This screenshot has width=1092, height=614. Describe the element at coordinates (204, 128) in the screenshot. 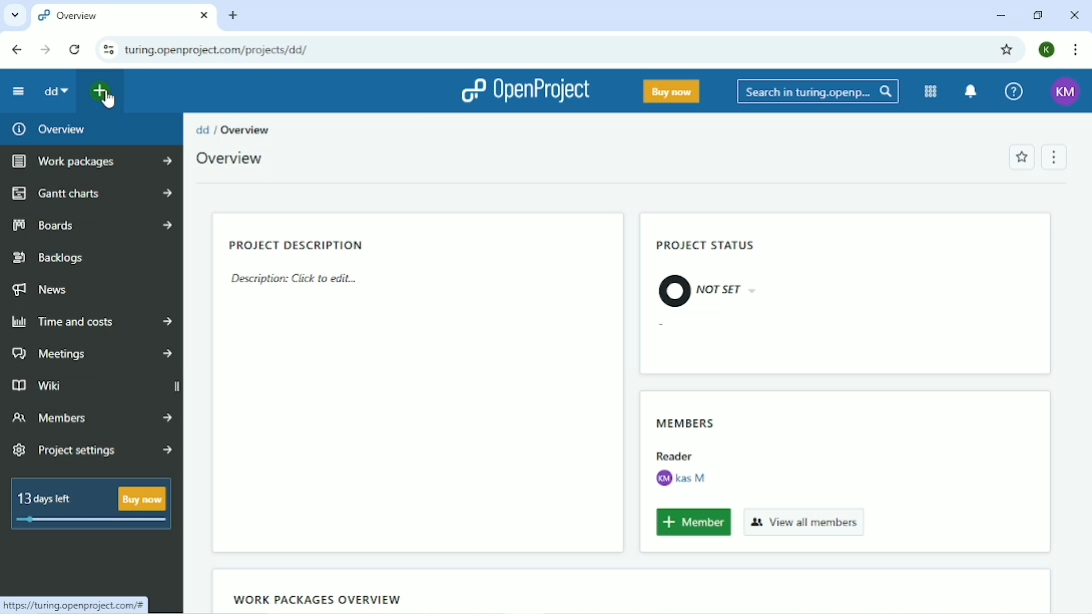

I see `dd` at that location.